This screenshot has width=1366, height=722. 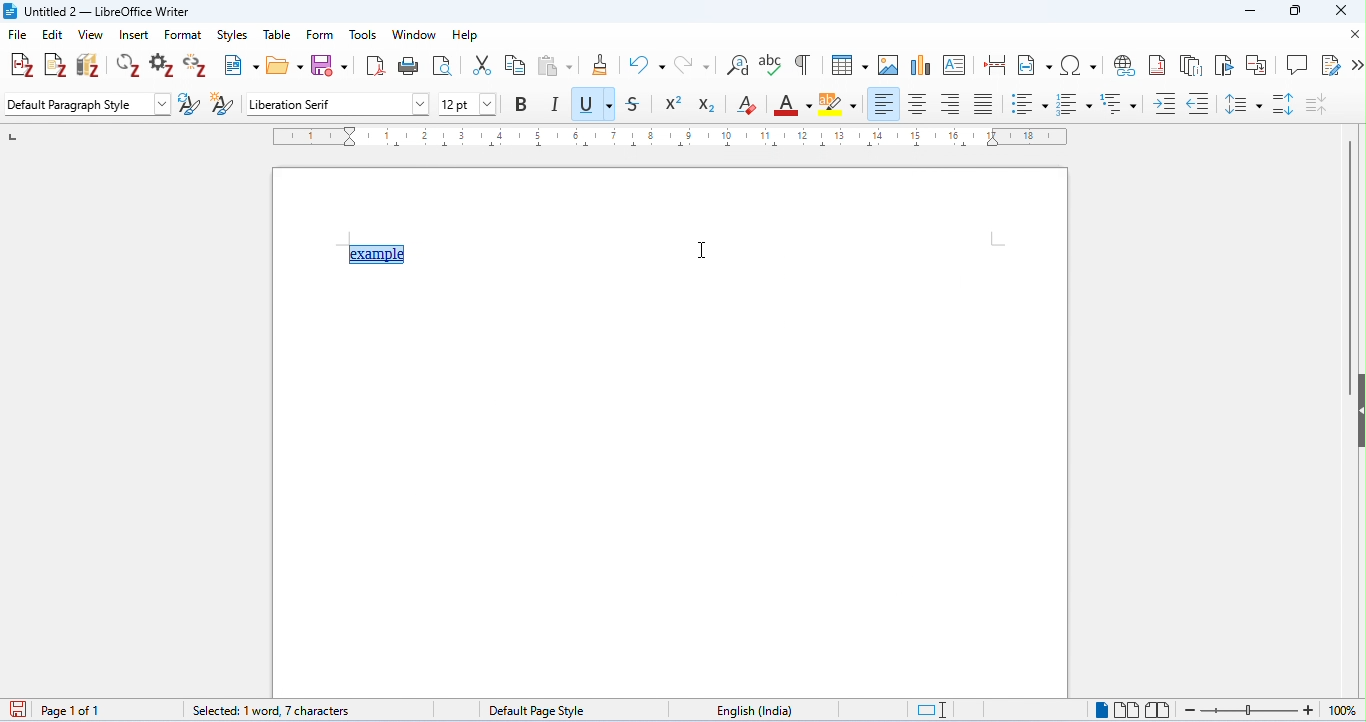 I want to click on font style, so click(x=338, y=105).